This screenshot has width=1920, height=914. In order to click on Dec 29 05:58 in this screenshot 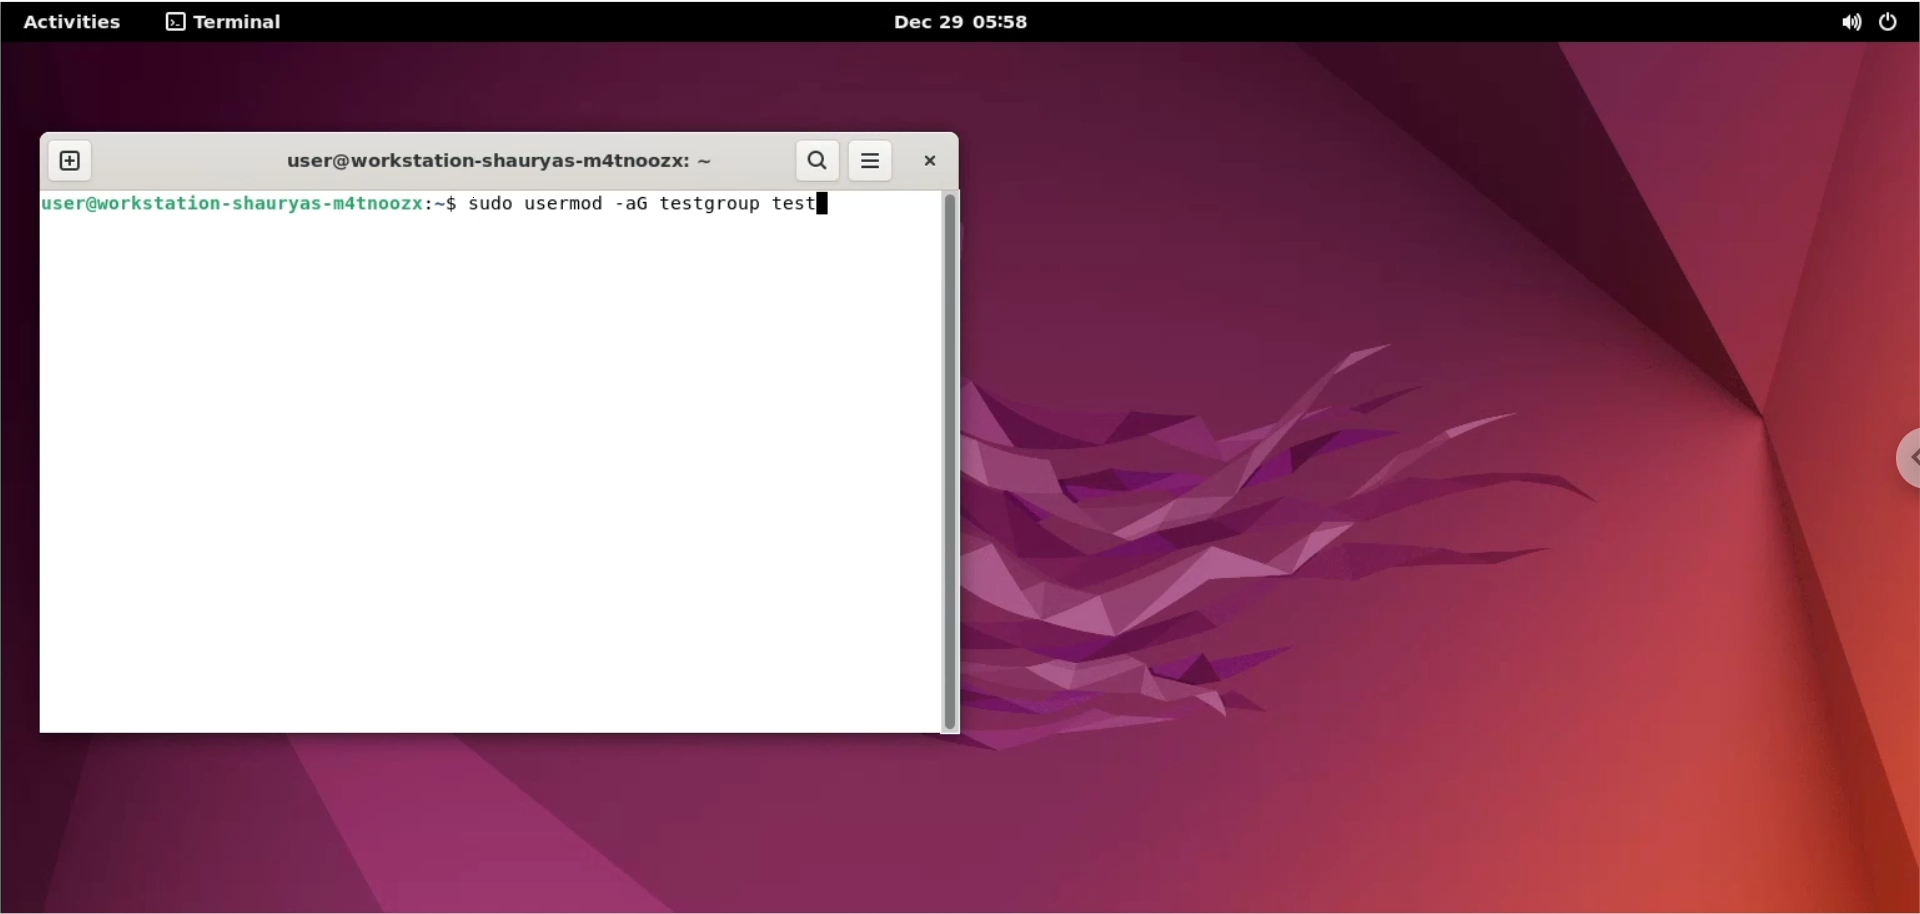, I will do `click(969, 24)`.